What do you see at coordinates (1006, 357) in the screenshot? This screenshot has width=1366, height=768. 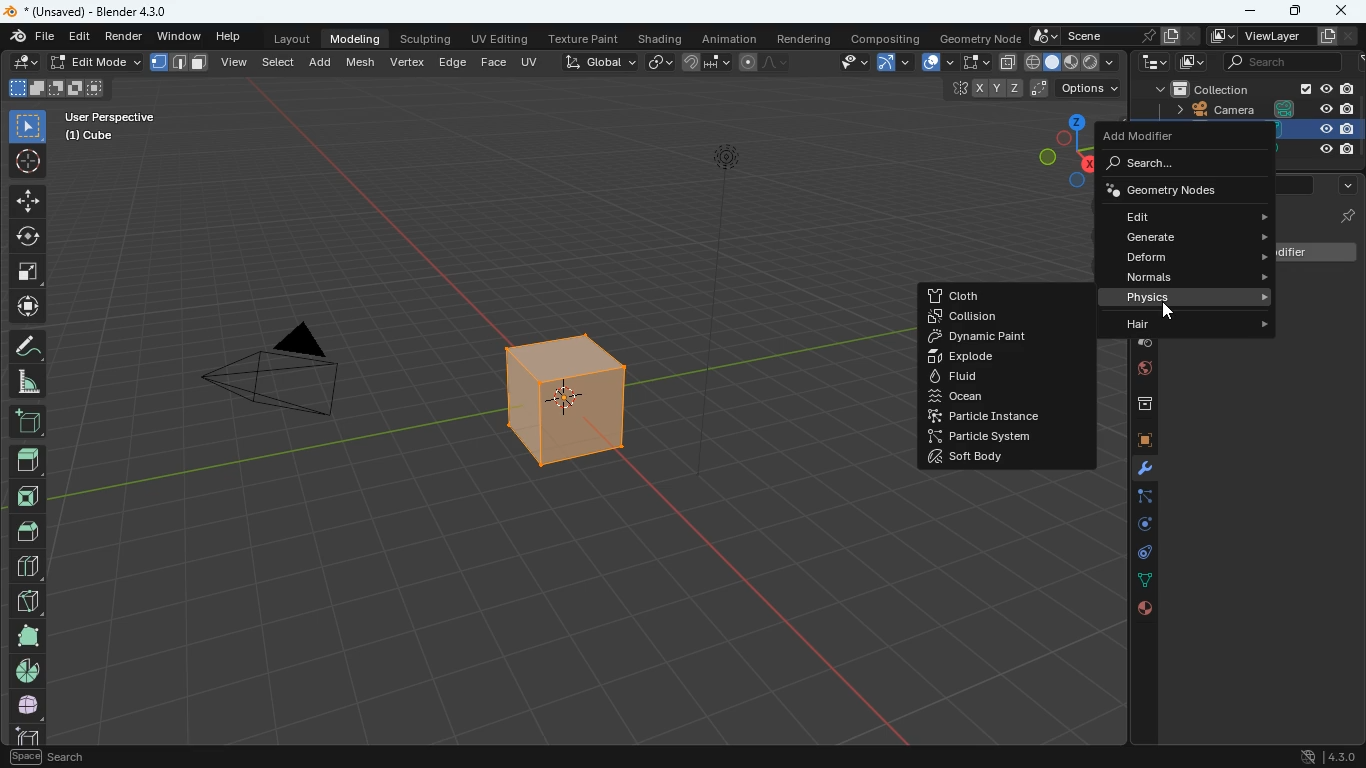 I see `explode` at bounding box center [1006, 357].